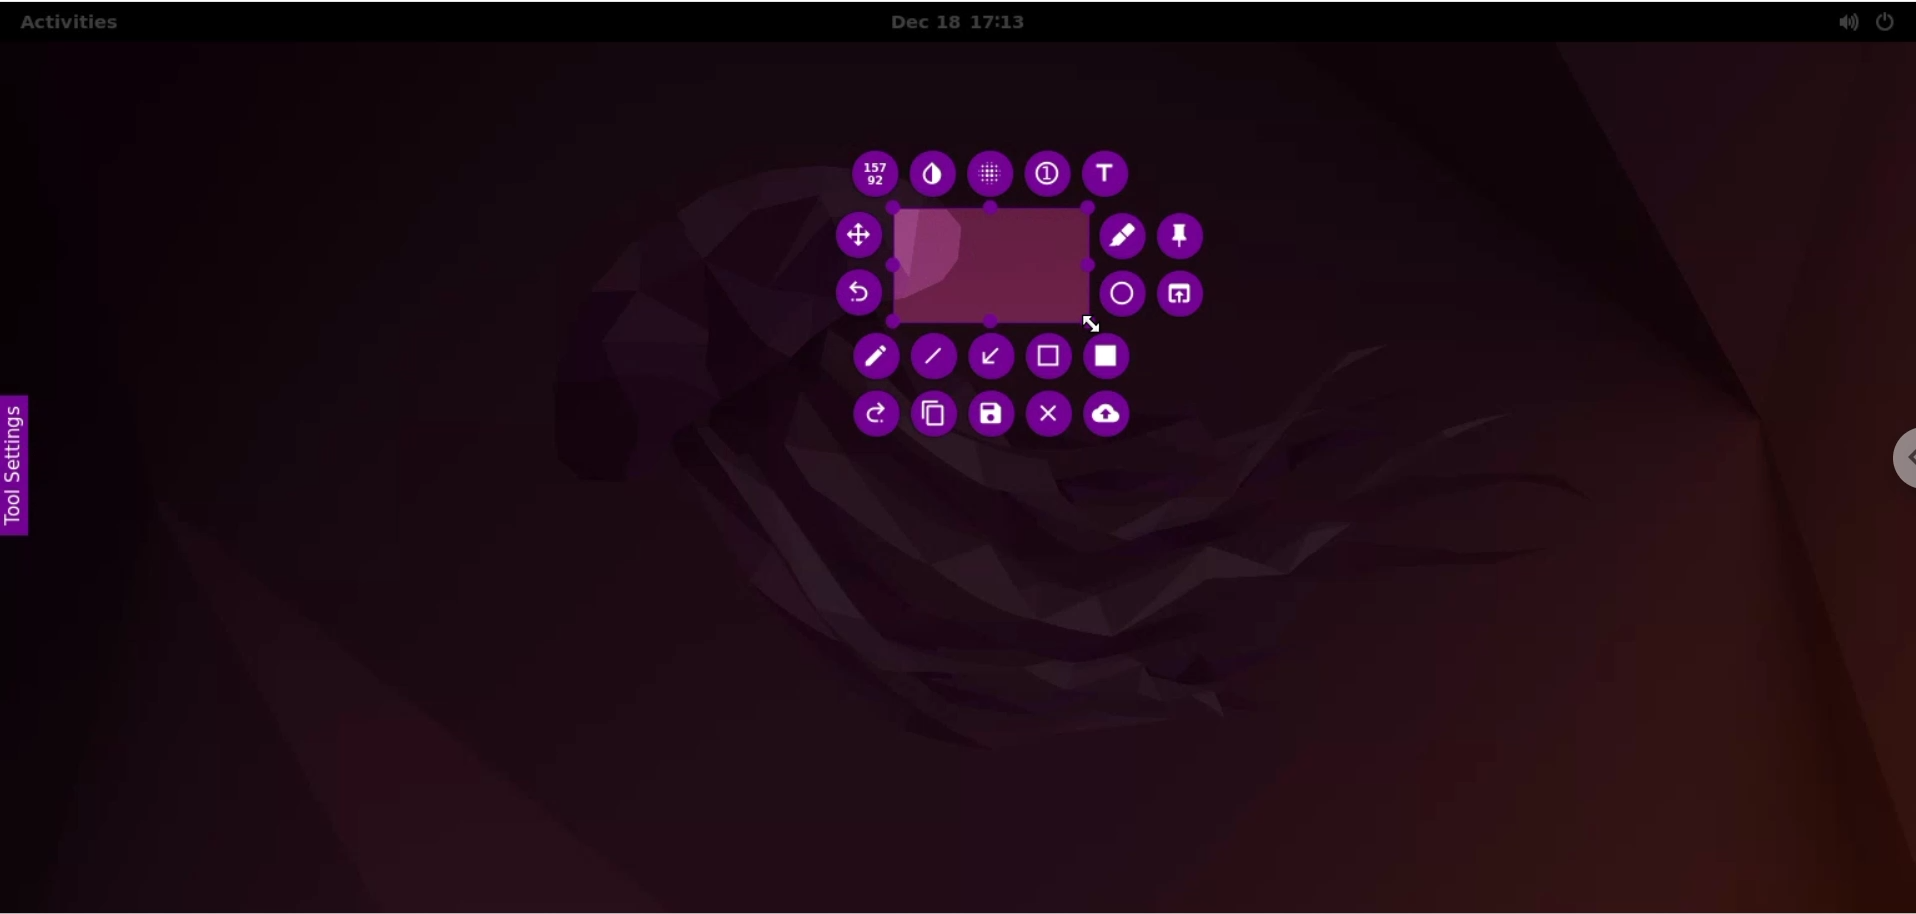 The image size is (1916, 914). Describe the element at coordinates (1107, 174) in the screenshot. I see `text` at that location.